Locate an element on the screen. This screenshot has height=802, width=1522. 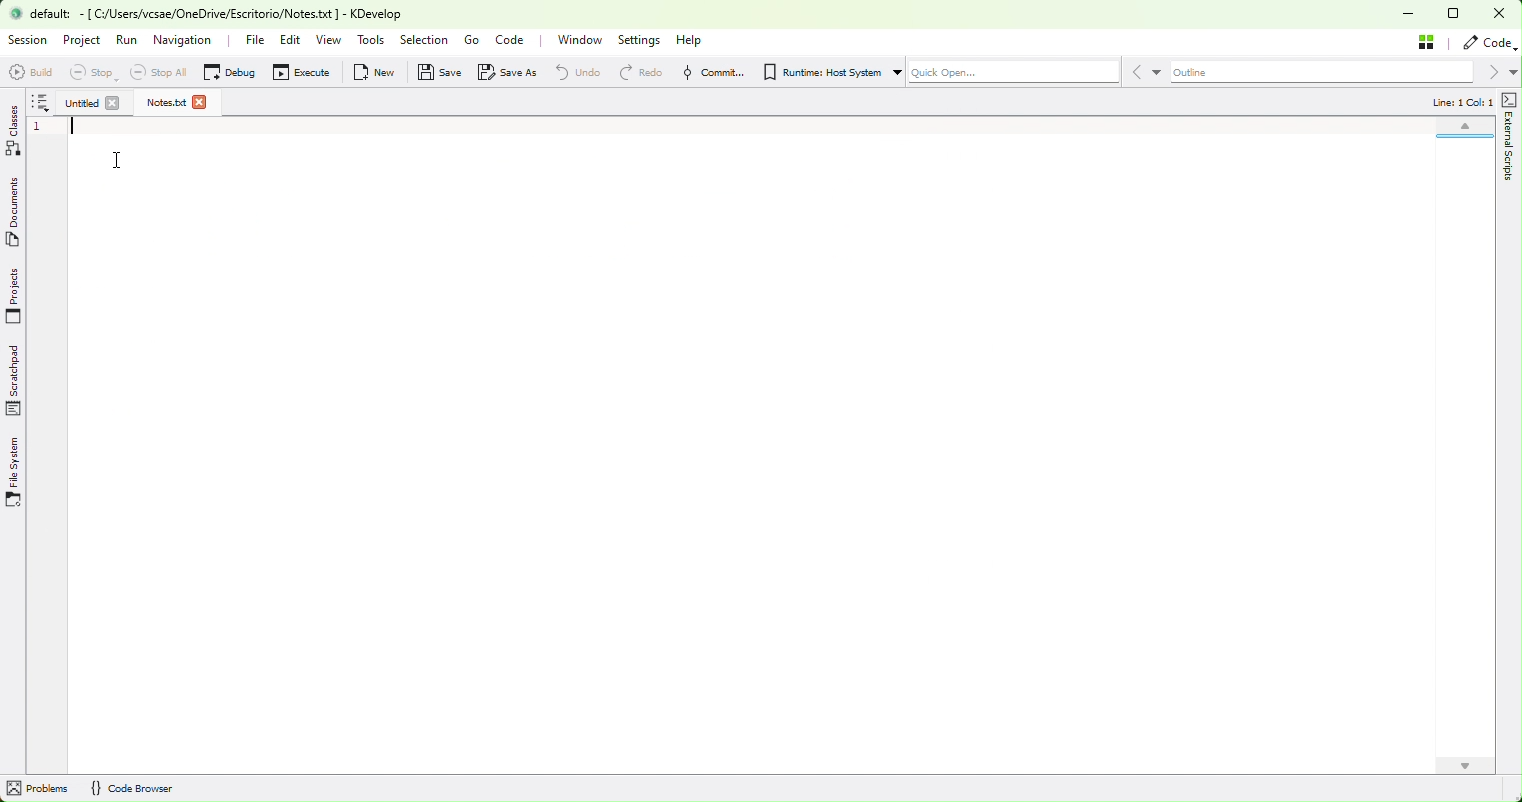
minimise is located at coordinates (1413, 16).